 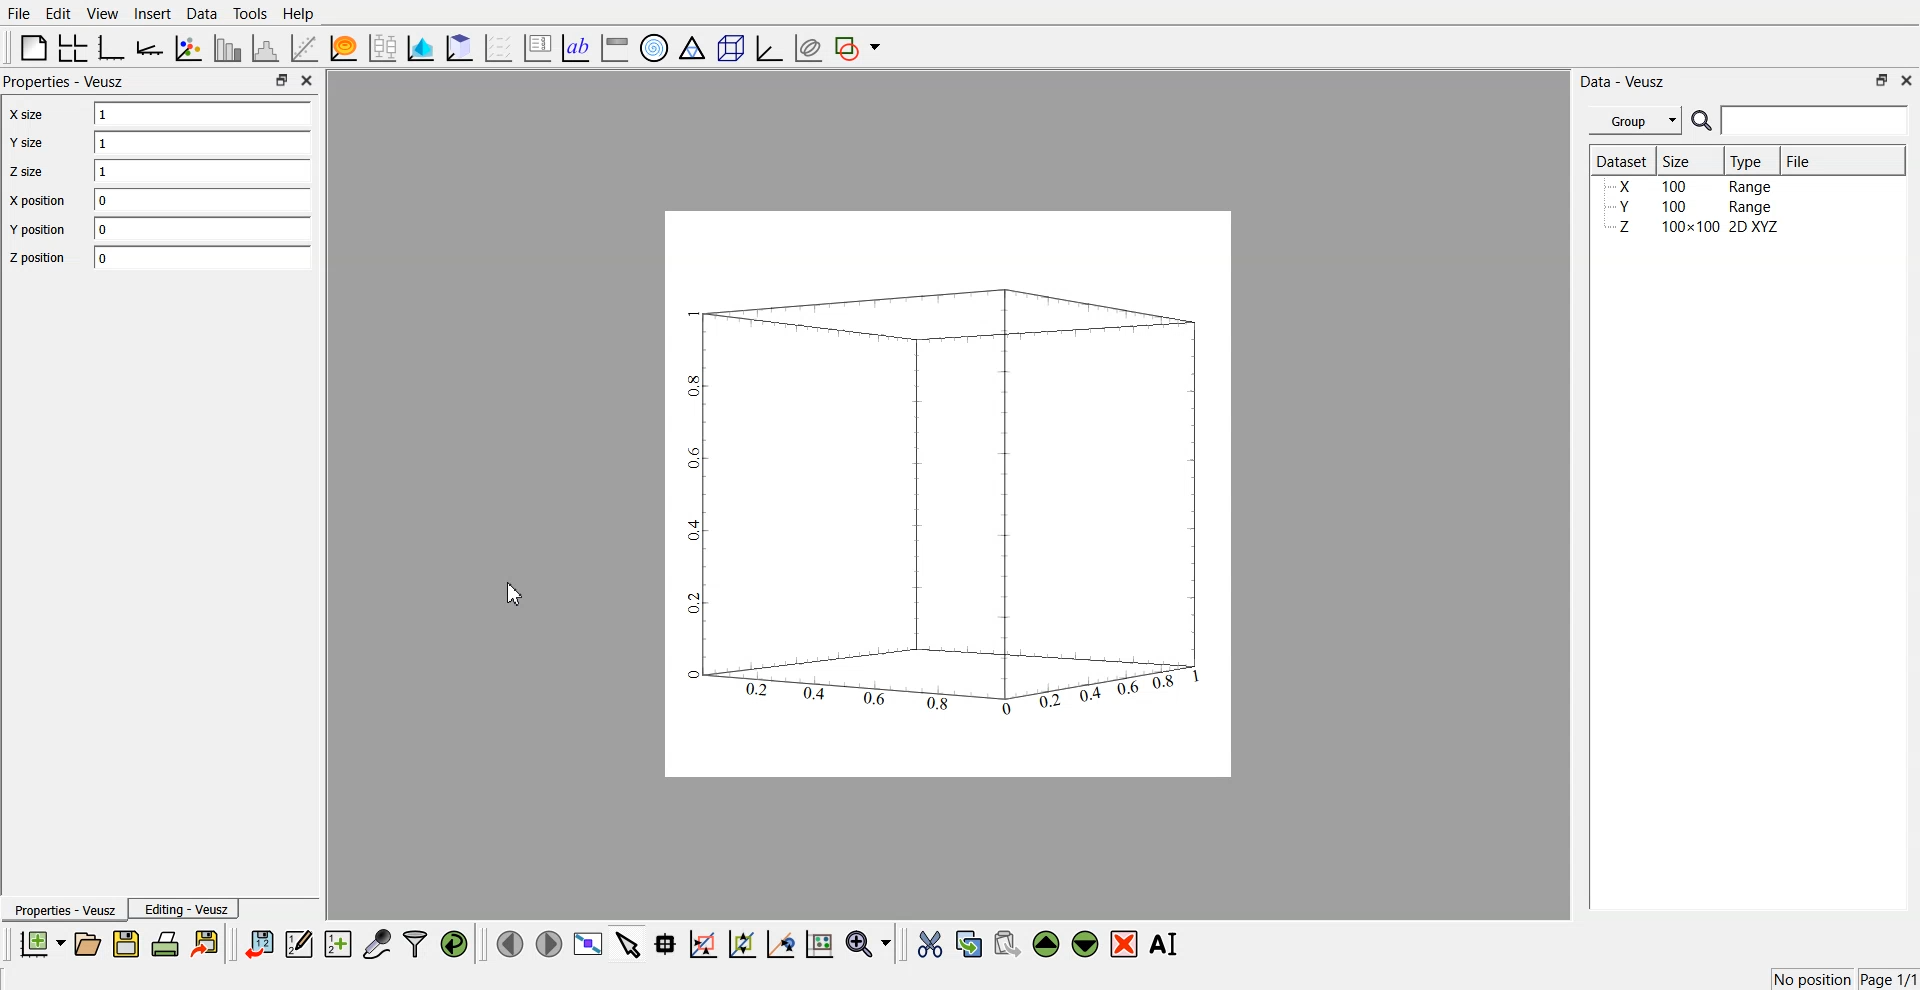 What do you see at coordinates (1844, 979) in the screenshot?
I see `No position Page 1/1` at bounding box center [1844, 979].